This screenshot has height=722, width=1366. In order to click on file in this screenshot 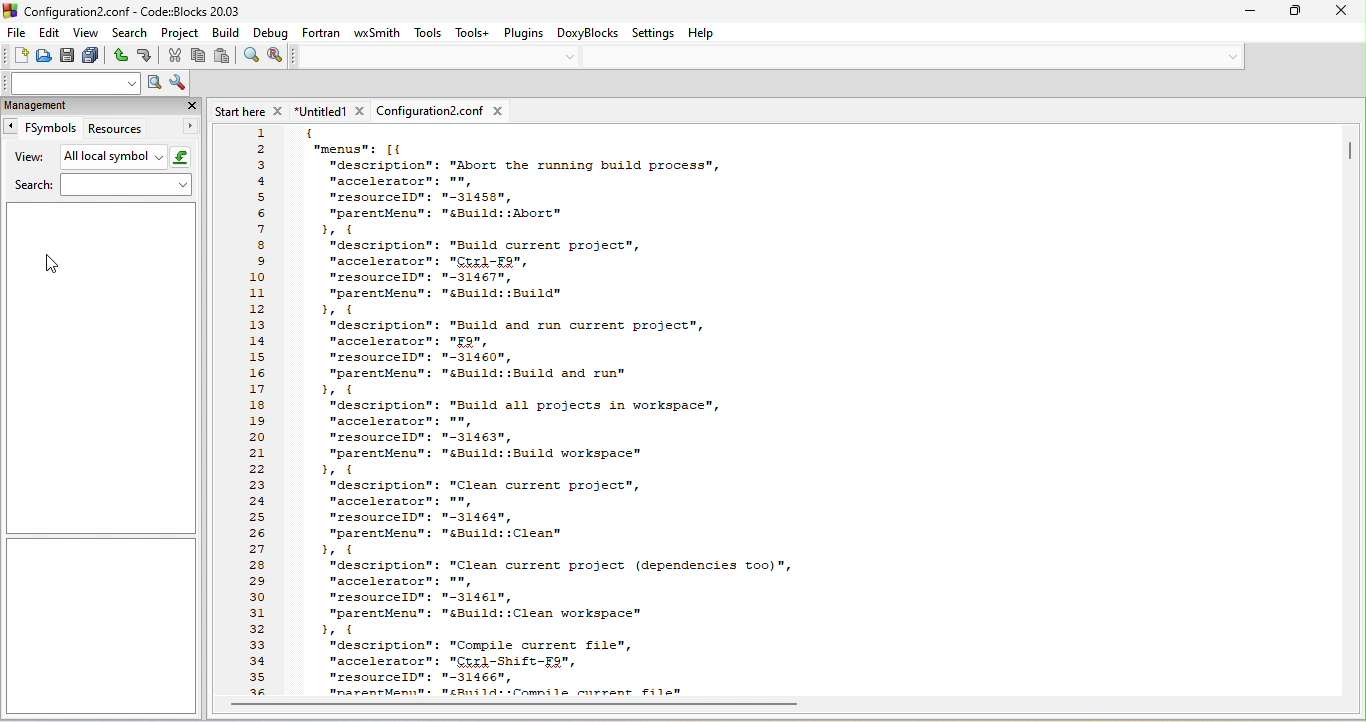, I will do `click(16, 32)`.